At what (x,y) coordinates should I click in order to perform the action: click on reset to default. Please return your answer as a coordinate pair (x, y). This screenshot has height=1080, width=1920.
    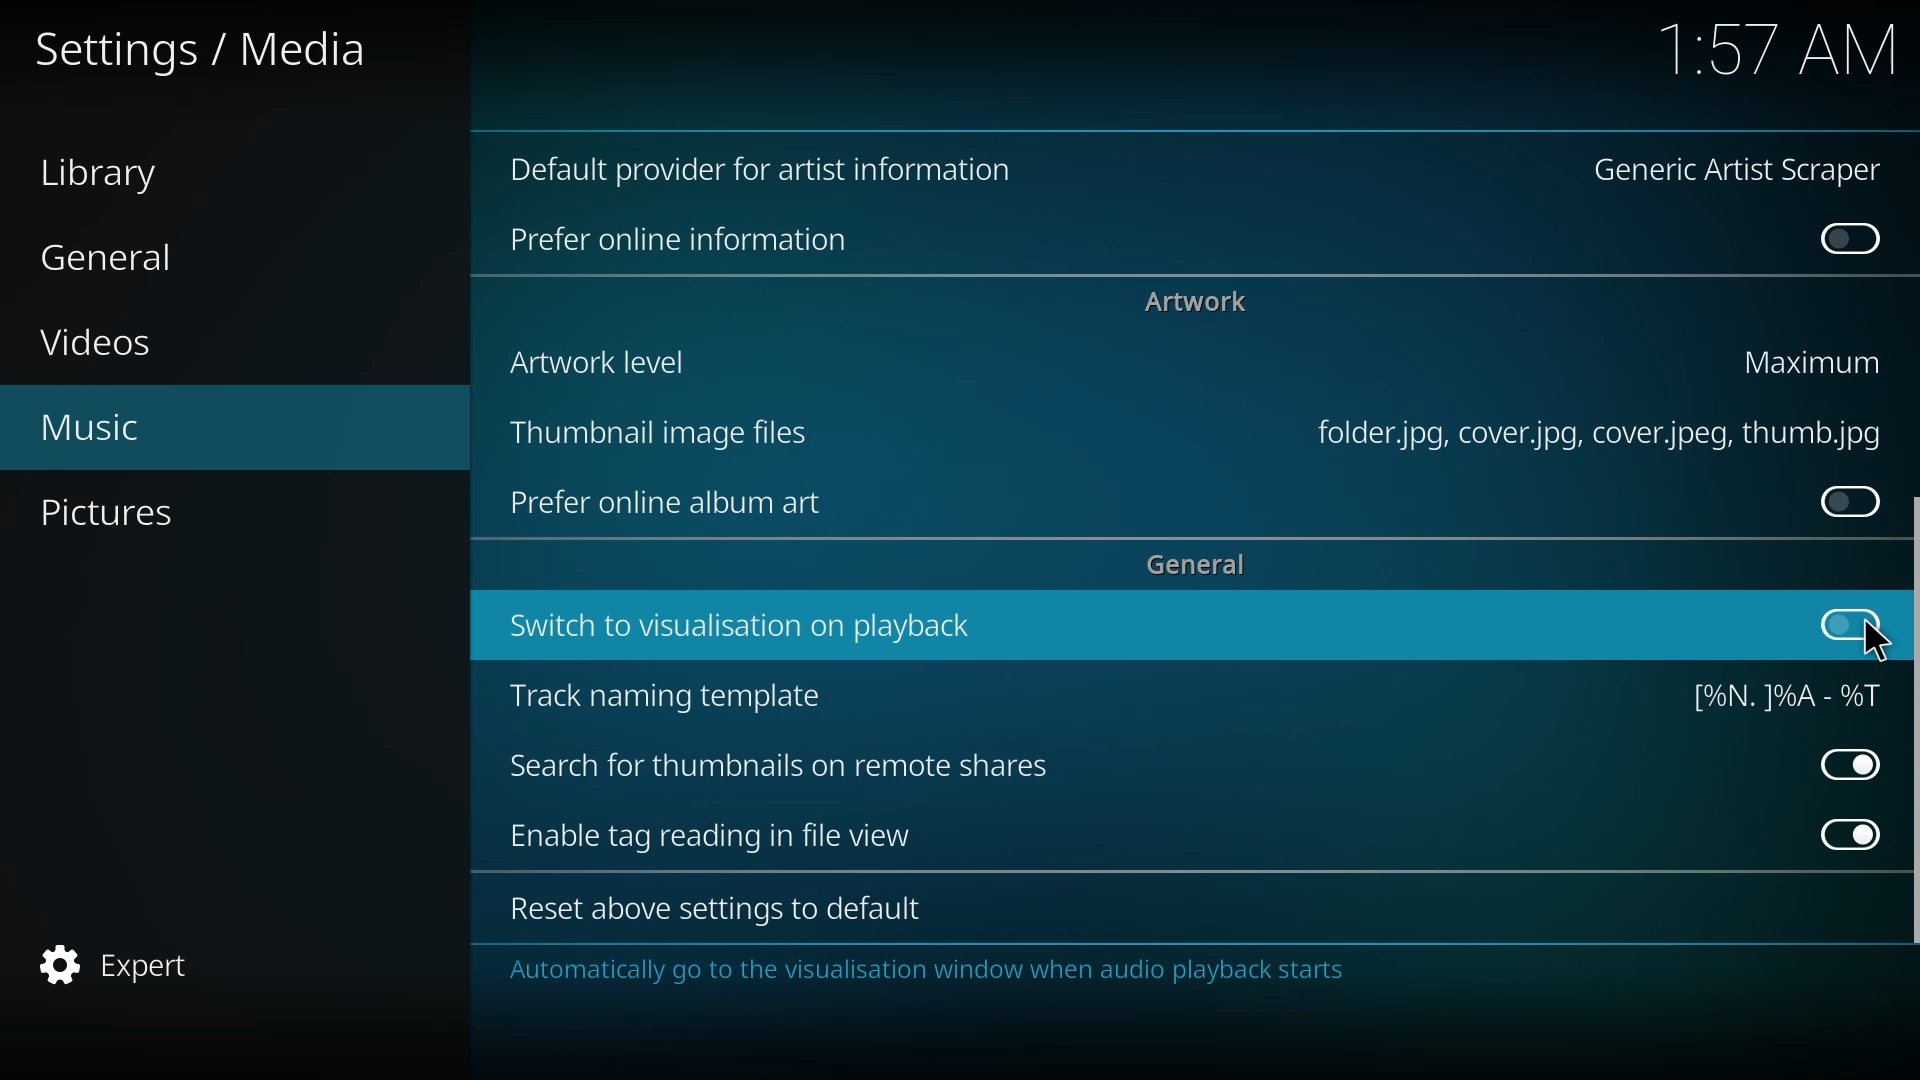
    Looking at the image, I should click on (706, 911).